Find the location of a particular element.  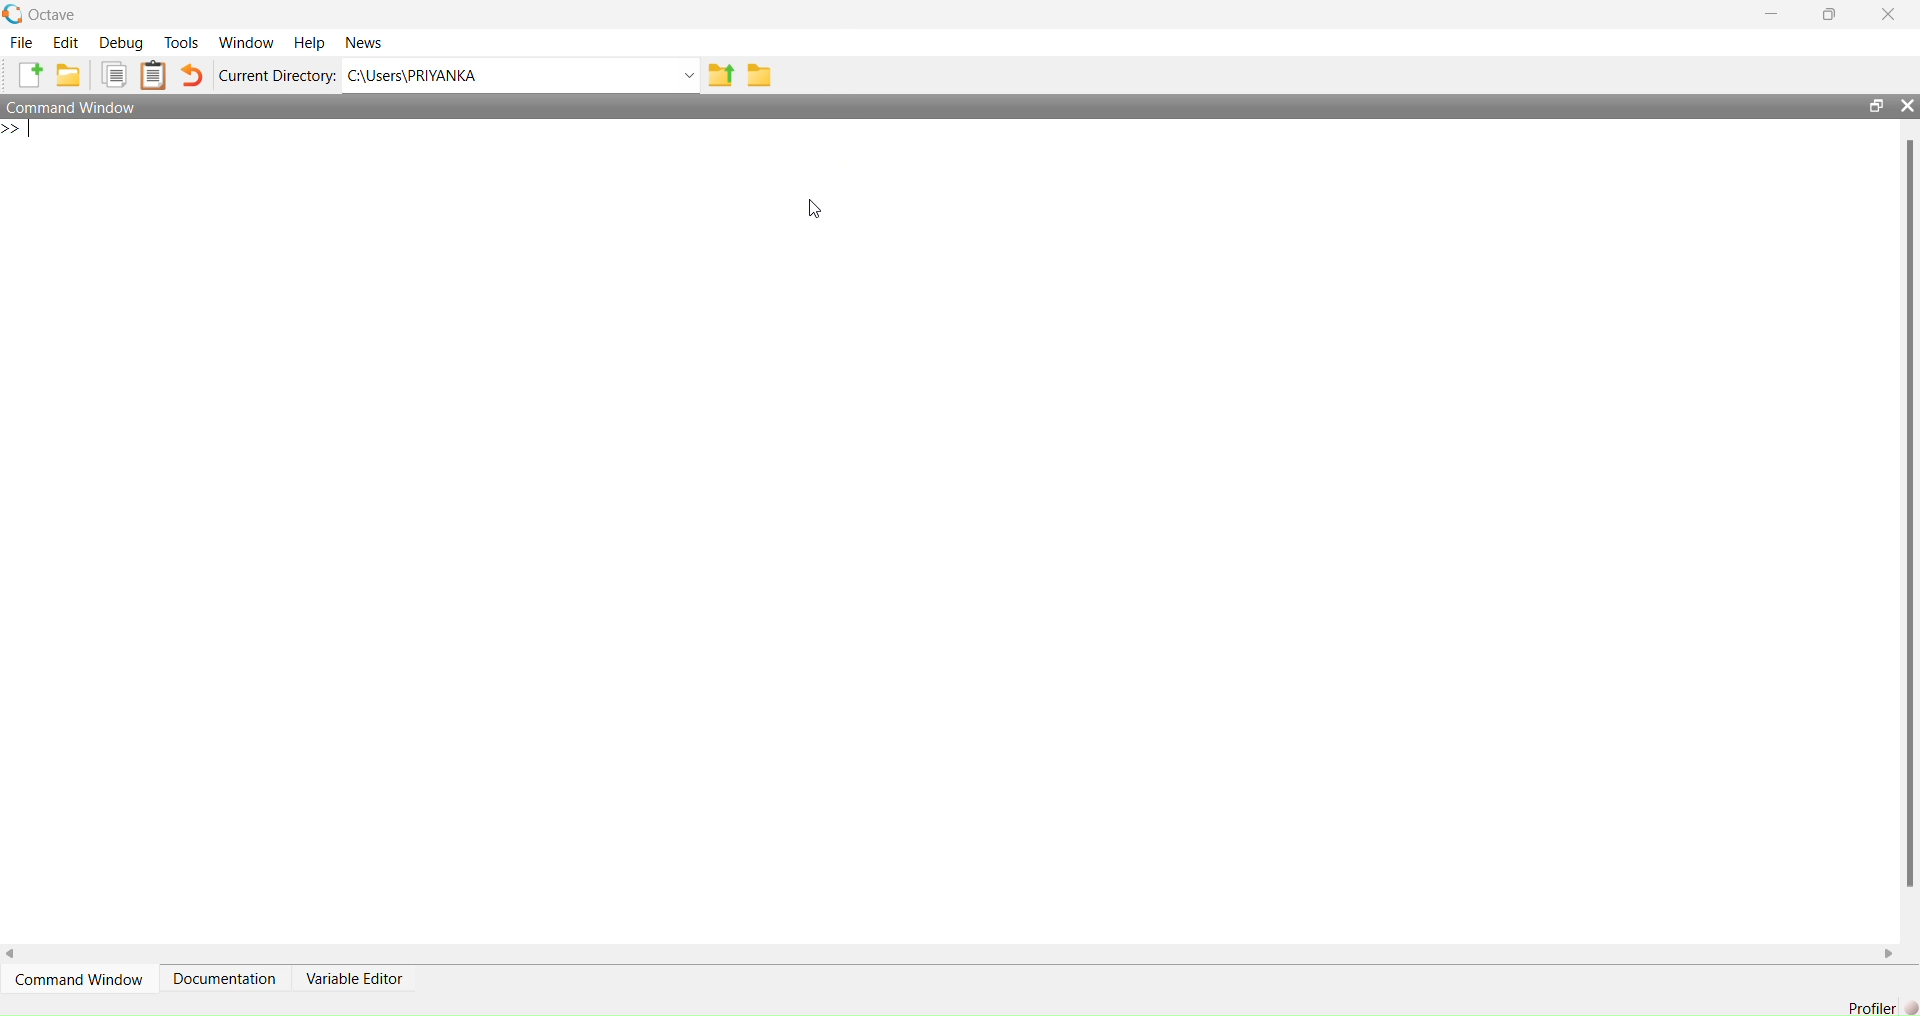

clip board is located at coordinates (153, 75).